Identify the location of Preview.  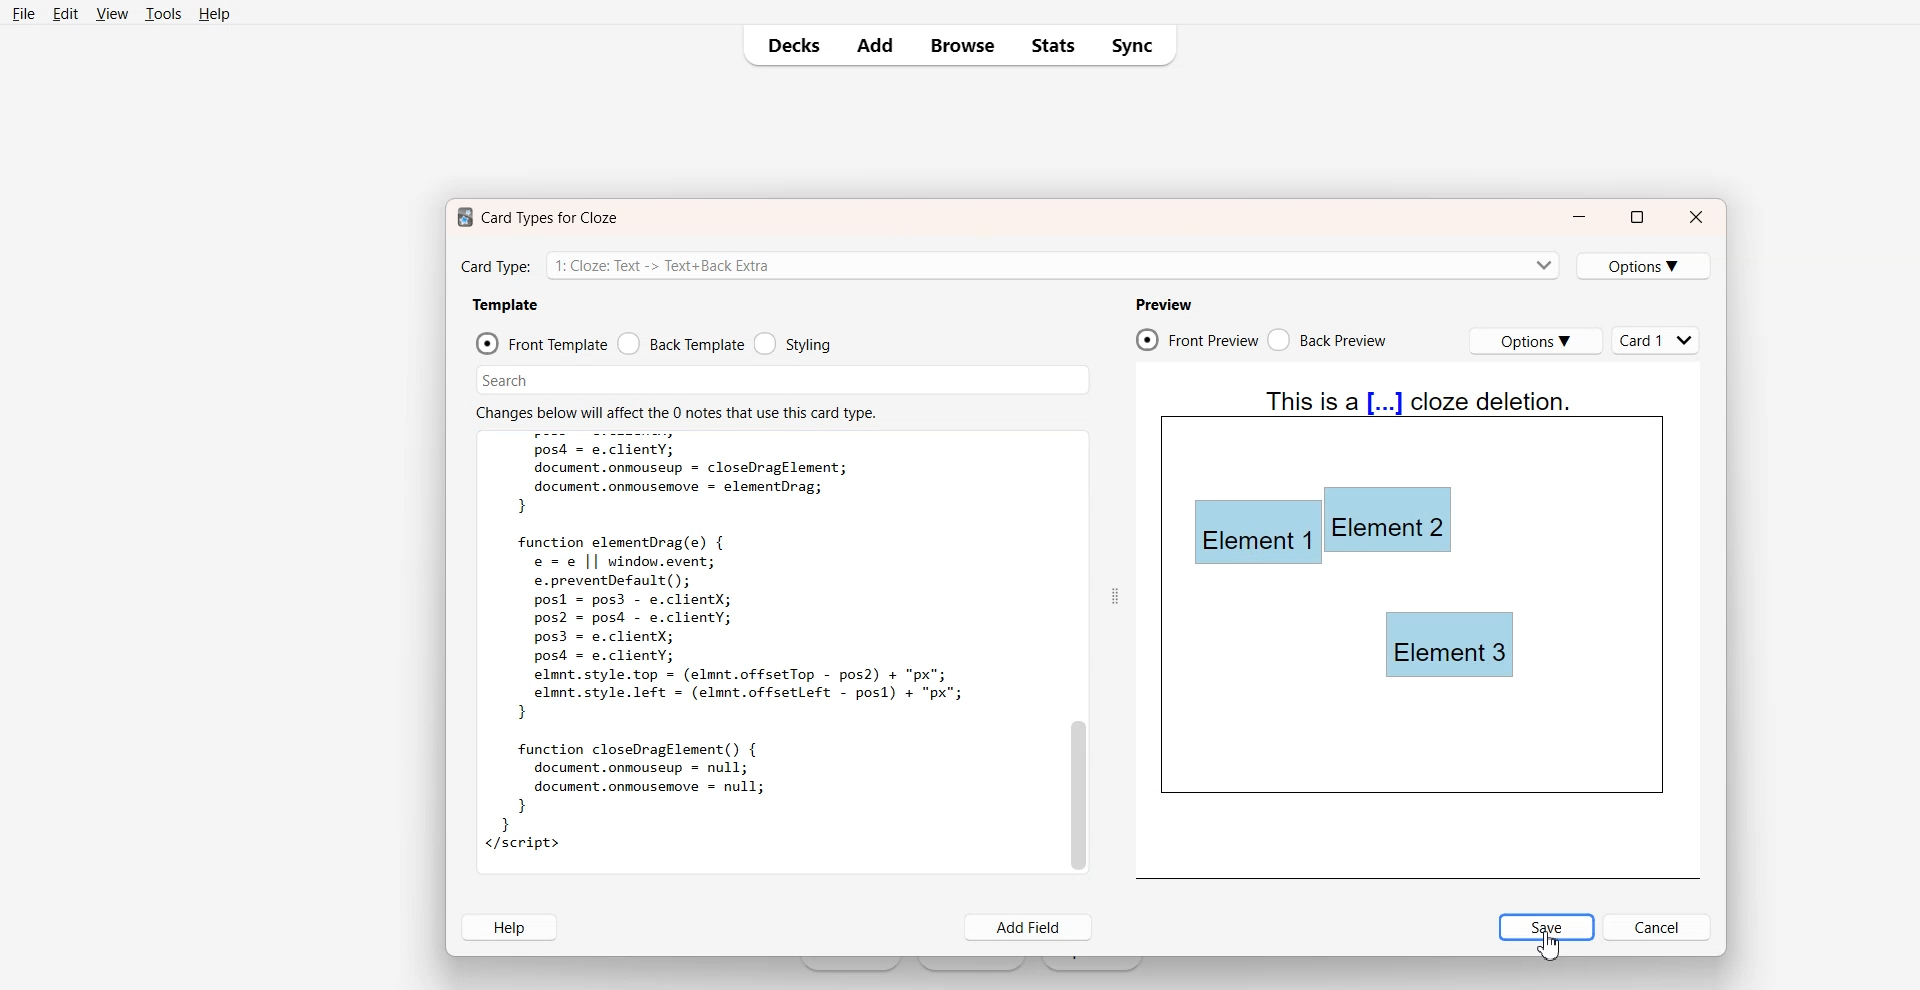
(1163, 304).